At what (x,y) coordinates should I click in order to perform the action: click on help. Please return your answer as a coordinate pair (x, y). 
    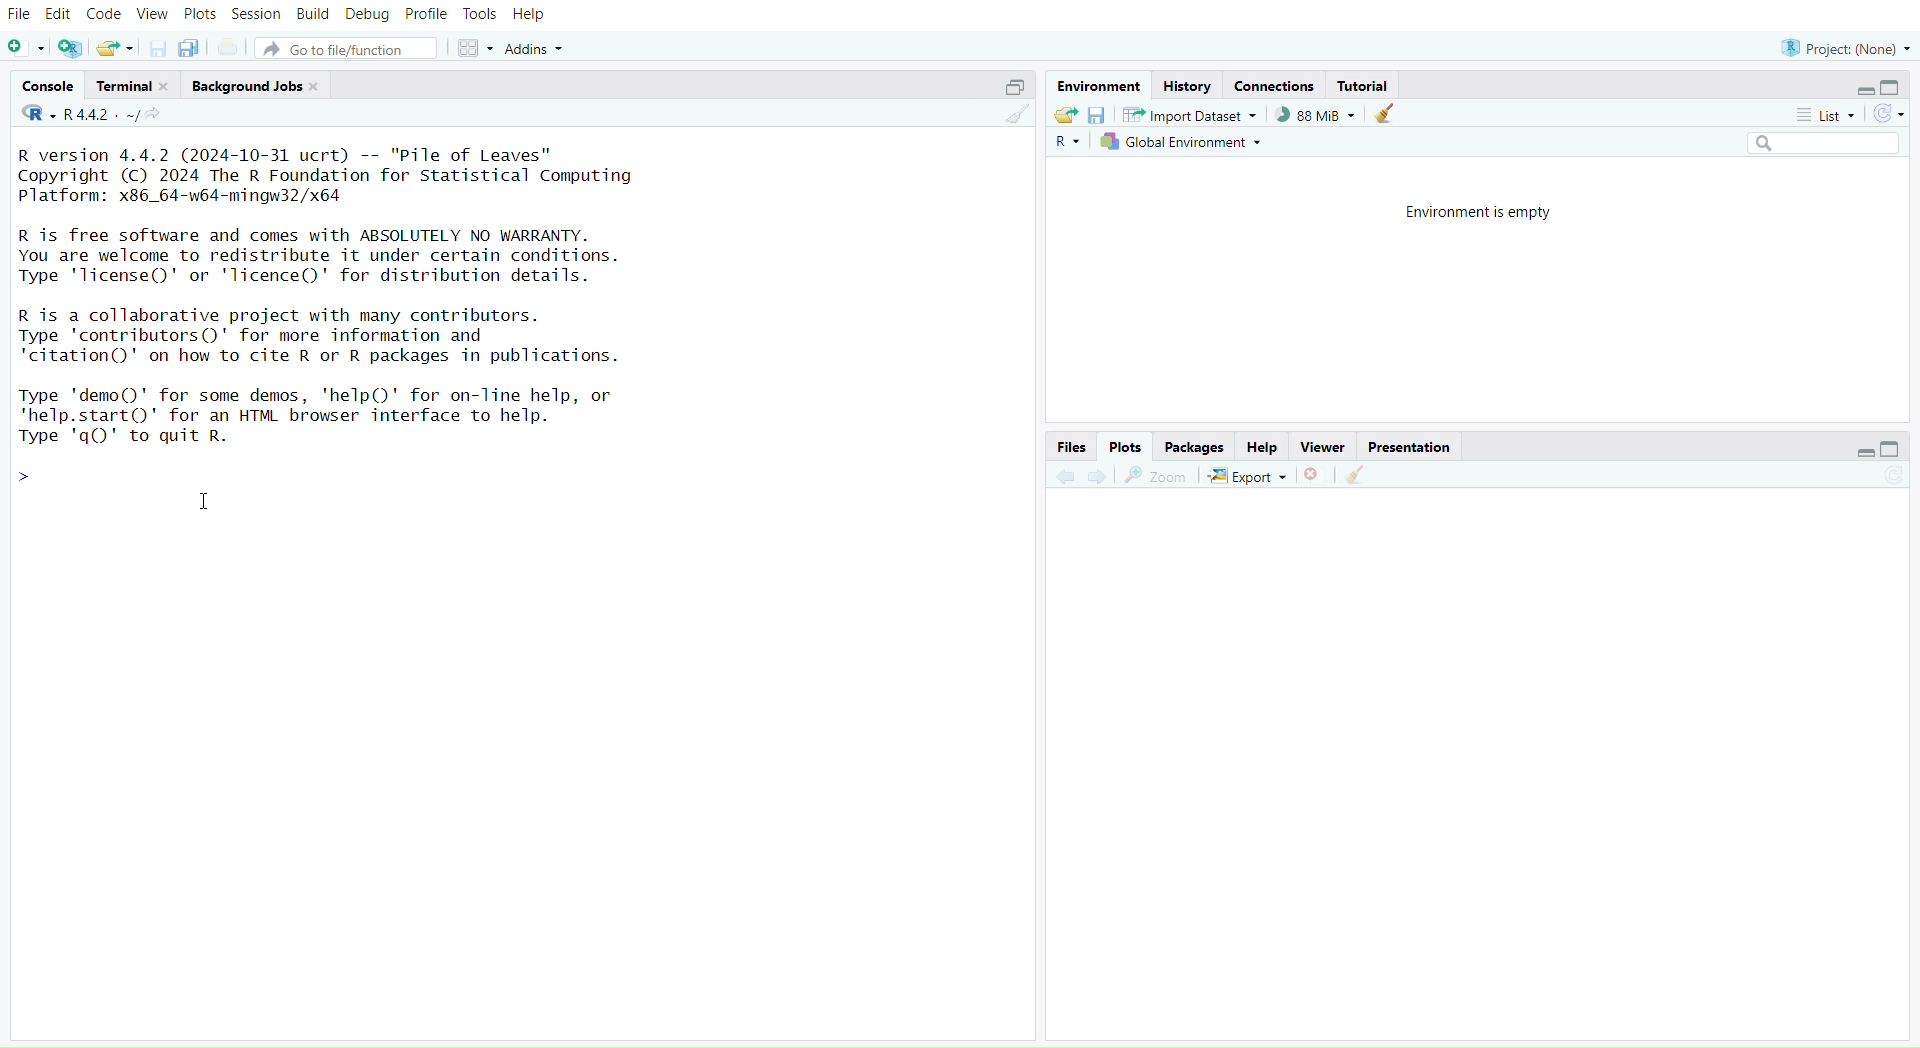
    Looking at the image, I should click on (530, 16).